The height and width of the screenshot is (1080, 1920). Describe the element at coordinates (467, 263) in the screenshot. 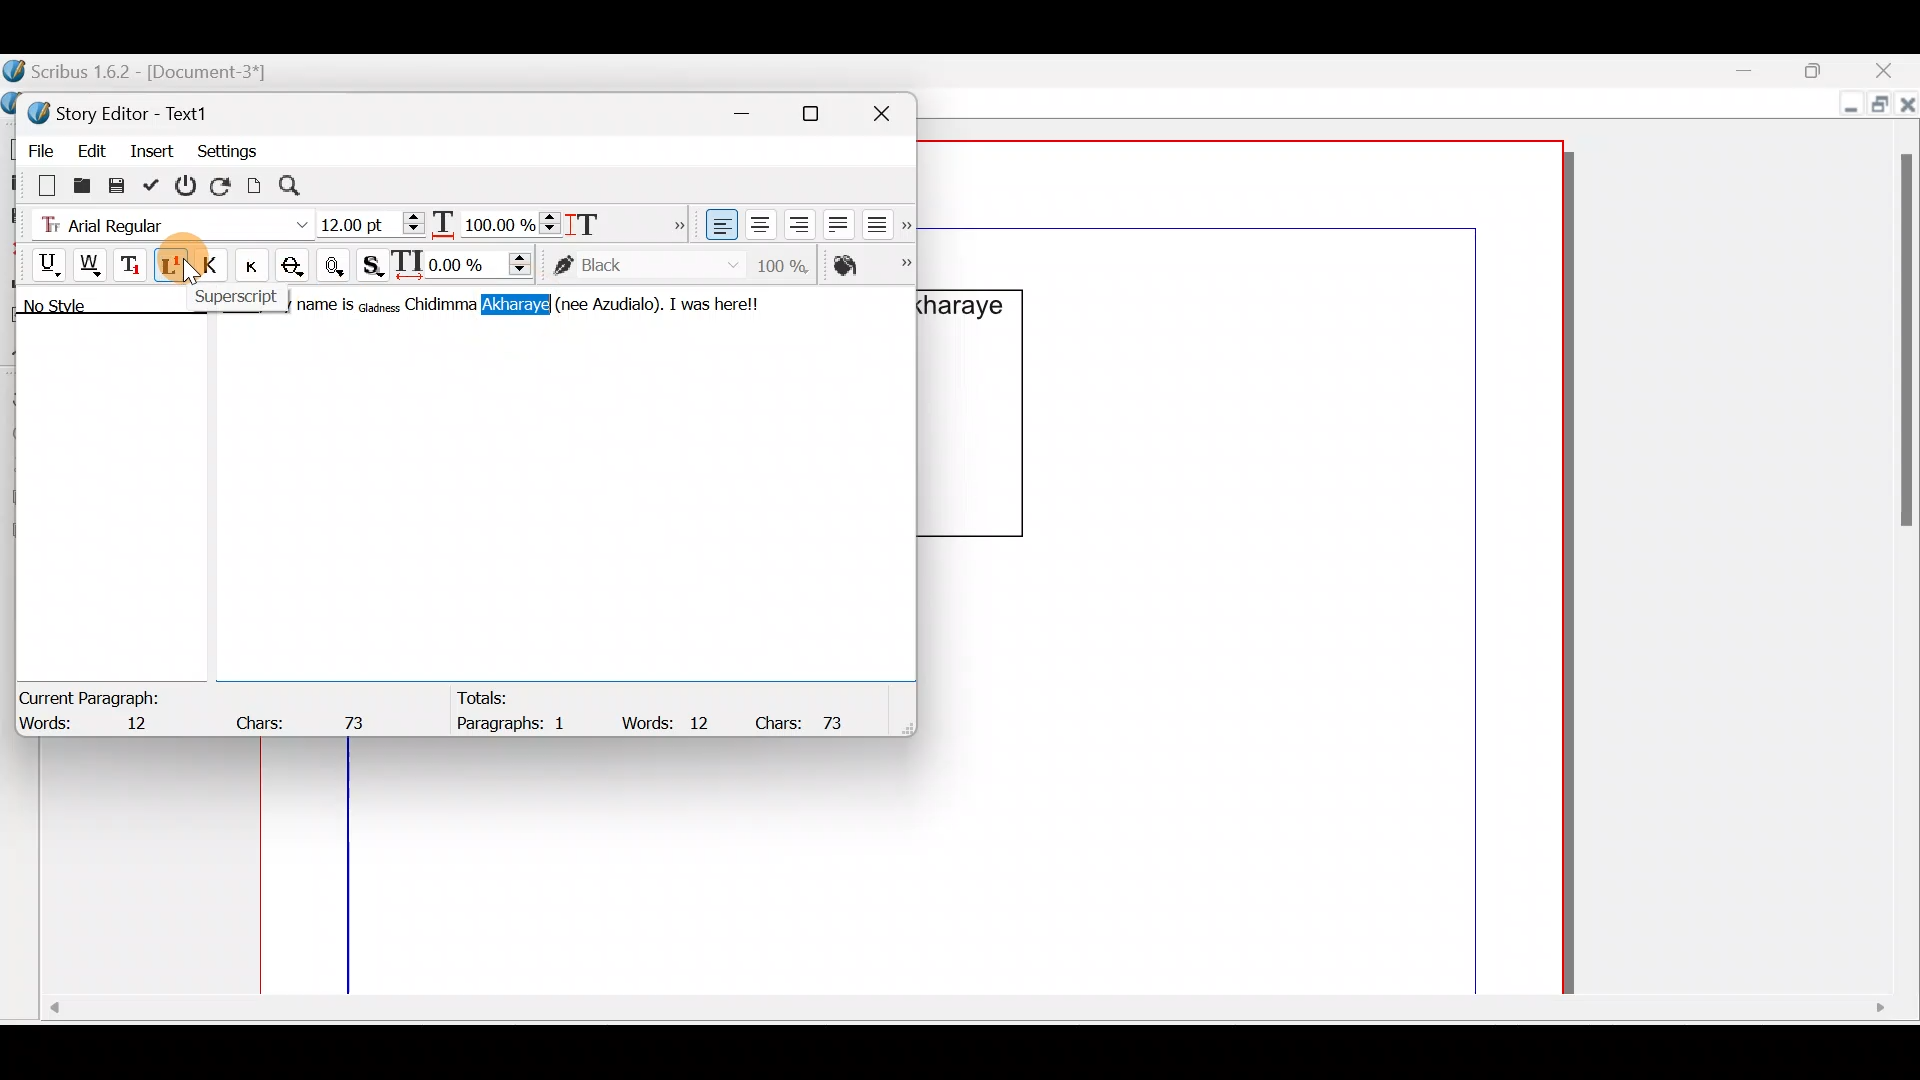

I see `Manual tracking` at that location.